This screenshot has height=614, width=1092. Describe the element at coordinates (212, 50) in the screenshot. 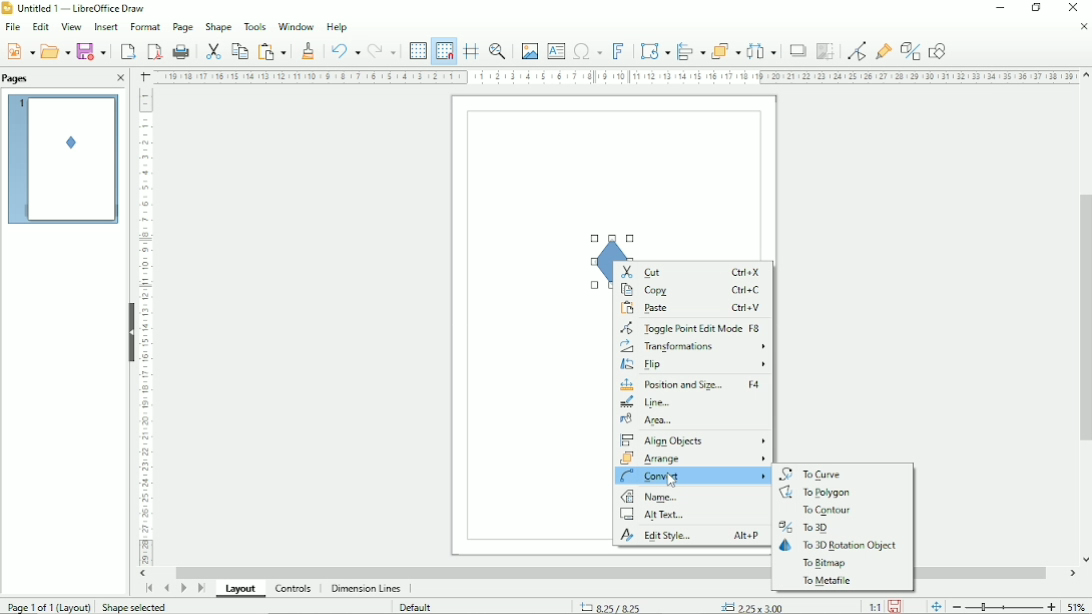

I see `Cut` at that location.